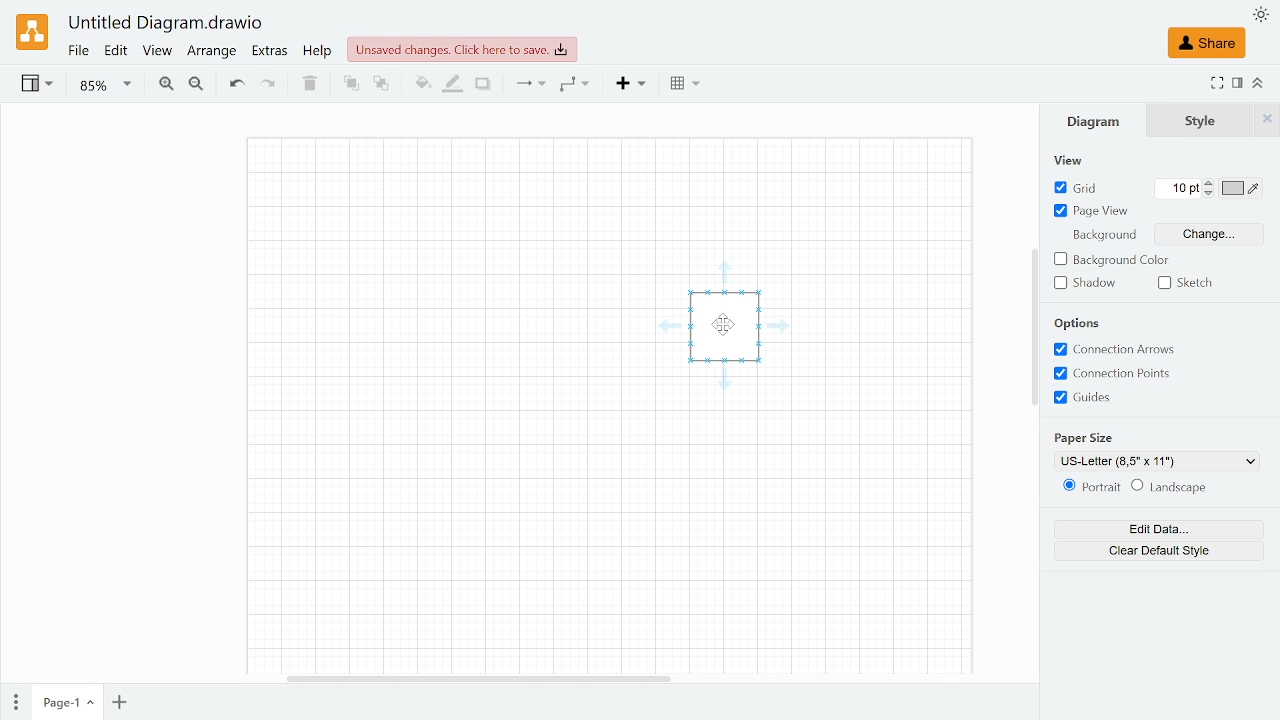  What do you see at coordinates (65, 702) in the screenshot?
I see `Current page(Page 1)` at bounding box center [65, 702].